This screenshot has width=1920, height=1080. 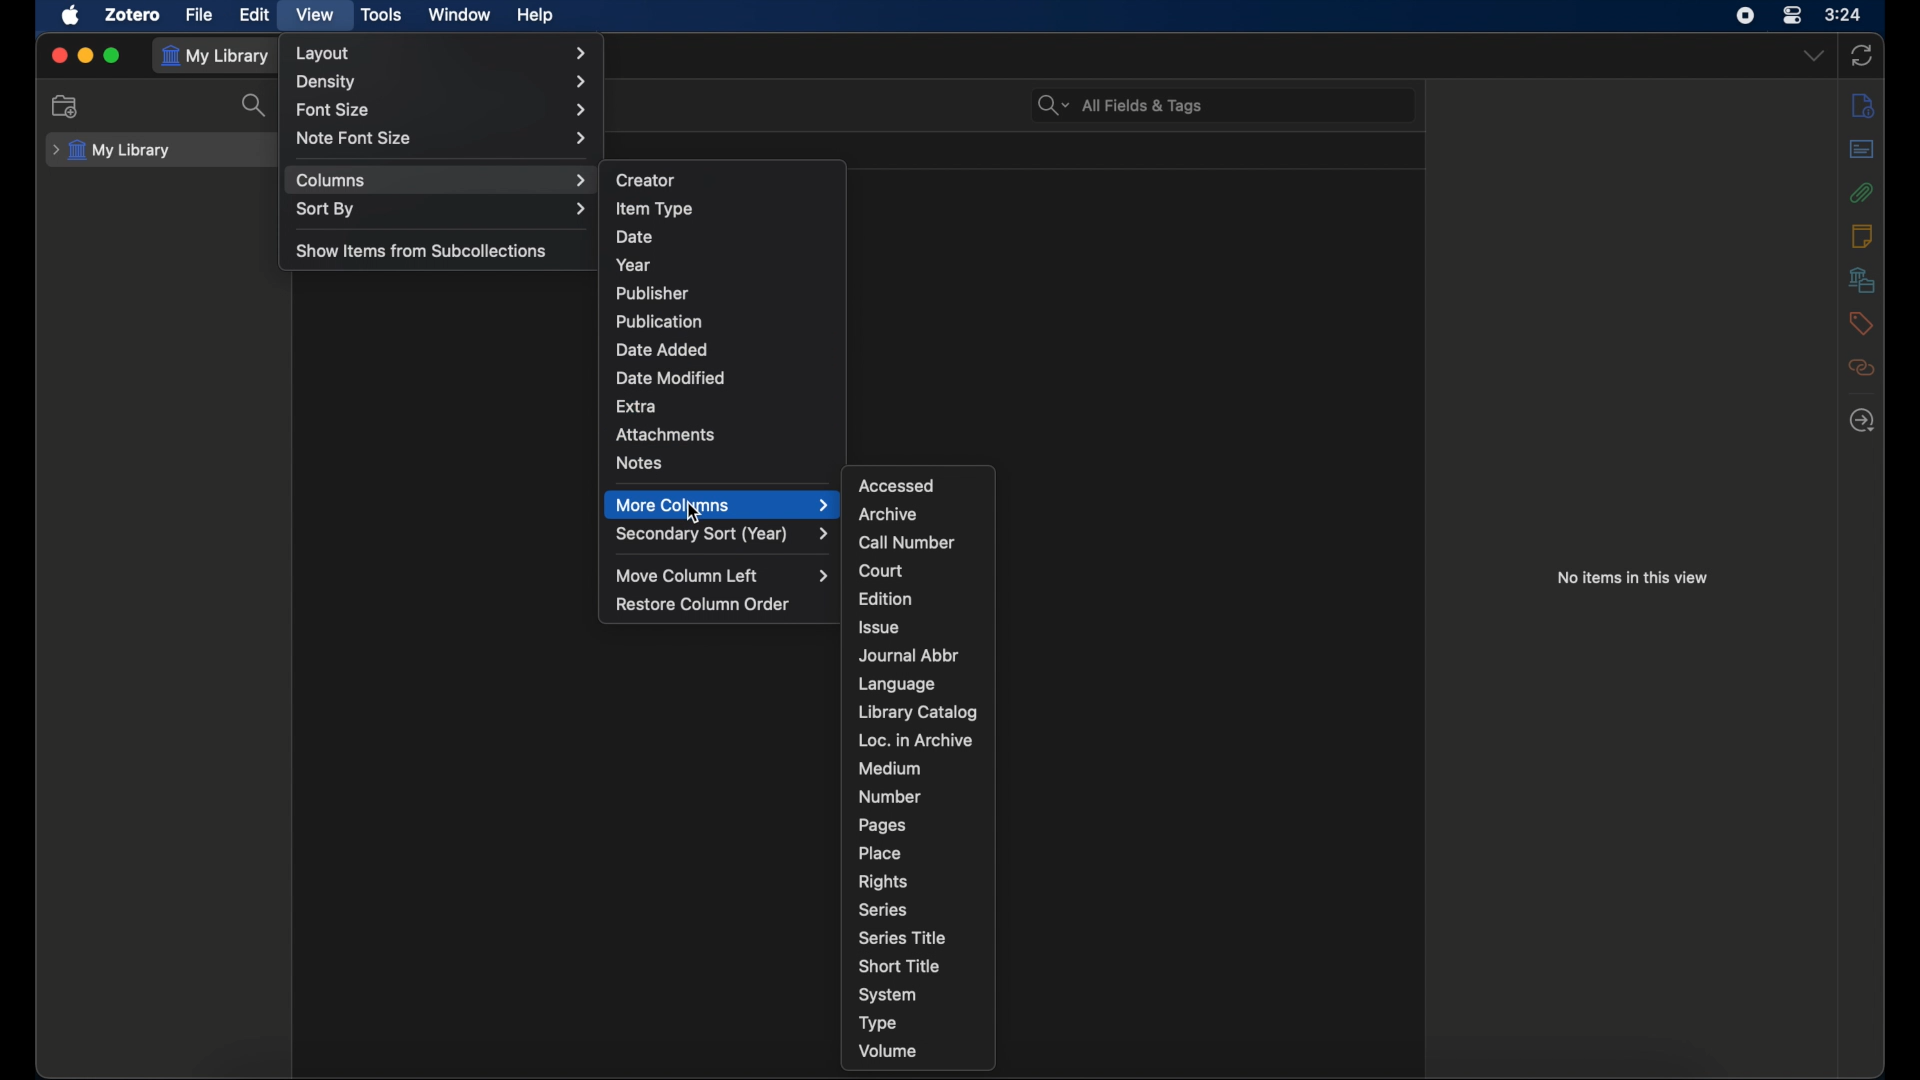 What do you see at coordinates (200, 16) in the screenshot?
I see `file` at bounding box center [200, 16].